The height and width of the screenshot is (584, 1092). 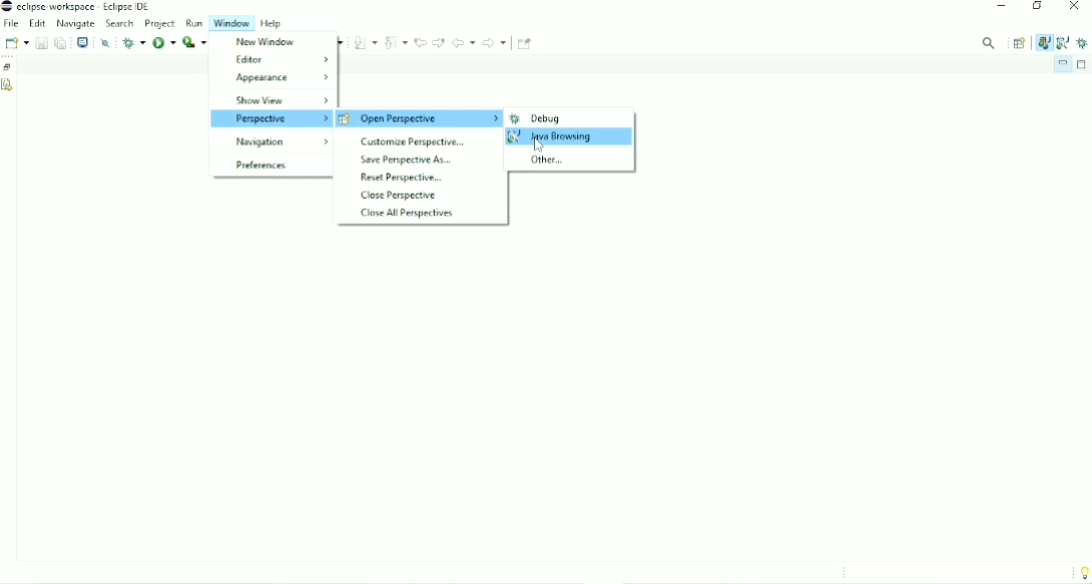 What do you see at coordinates (1083, 65) in the screenshot?
I see `Maximize` at bounding box center [1083, 65].